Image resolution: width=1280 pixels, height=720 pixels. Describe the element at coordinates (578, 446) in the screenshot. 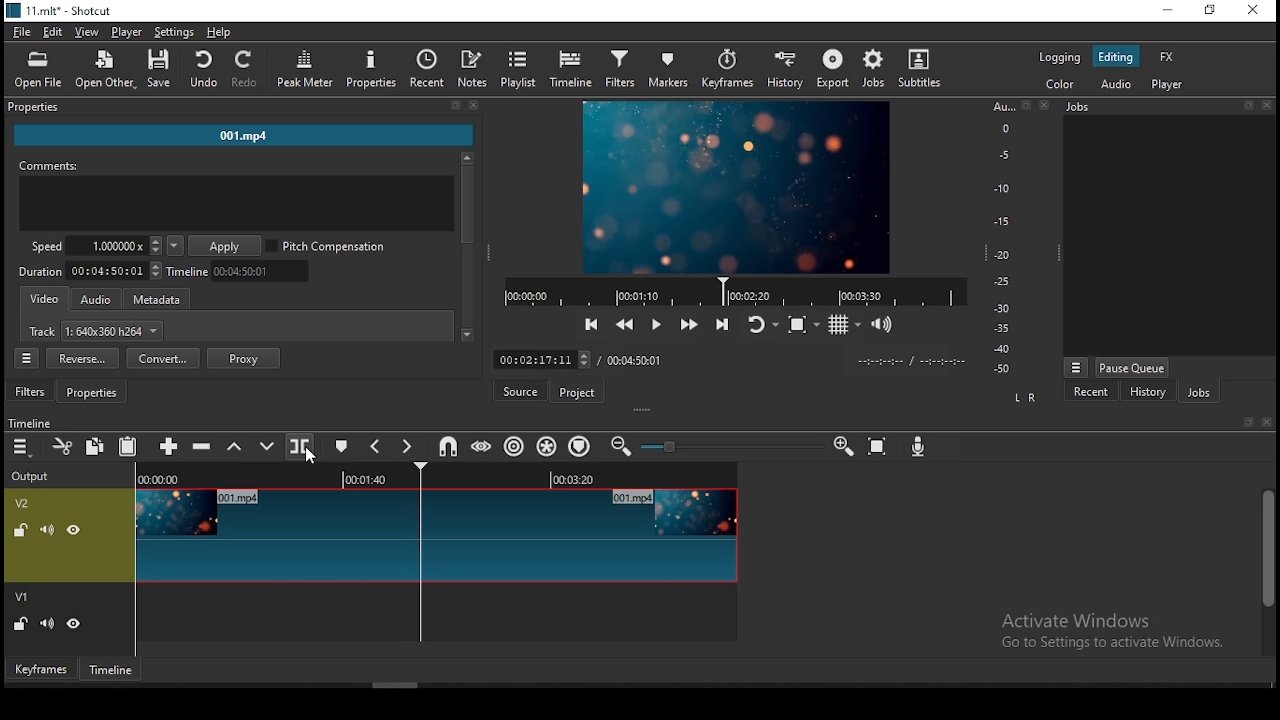

I see `ripple markers` at that location.